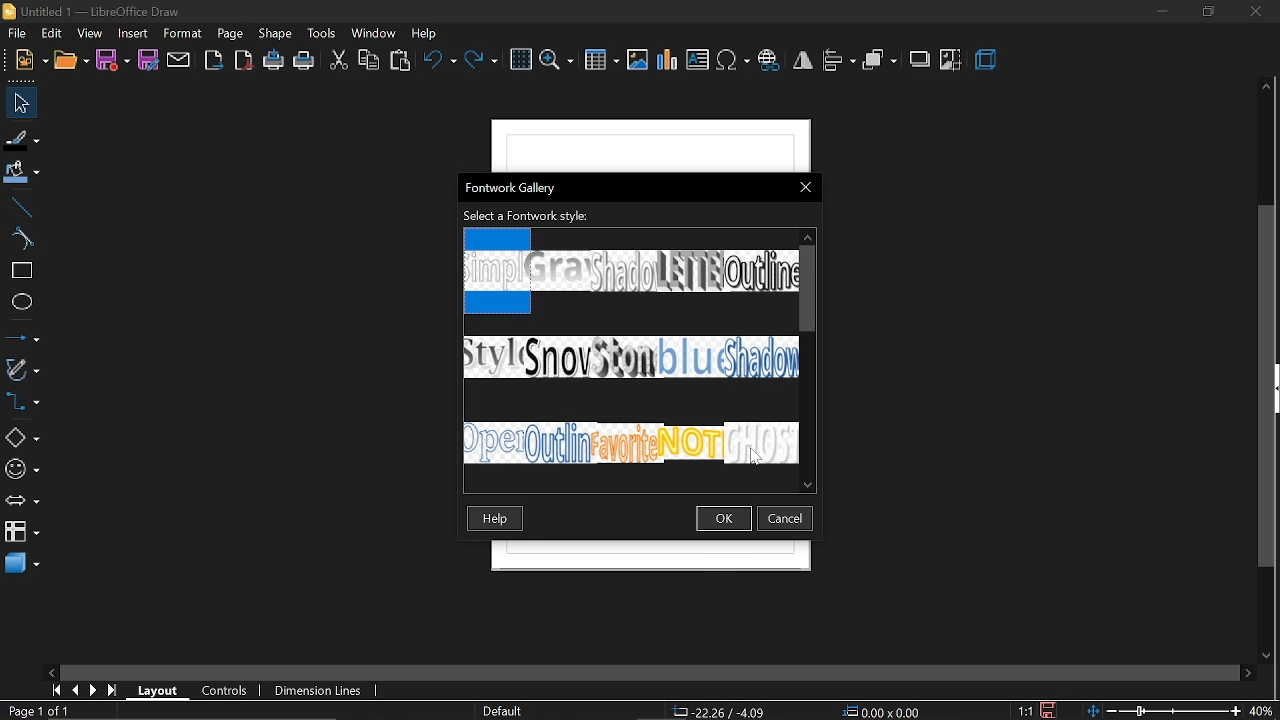 The image size is (1280, 720). I want to click on cancel, so click(787, 518).